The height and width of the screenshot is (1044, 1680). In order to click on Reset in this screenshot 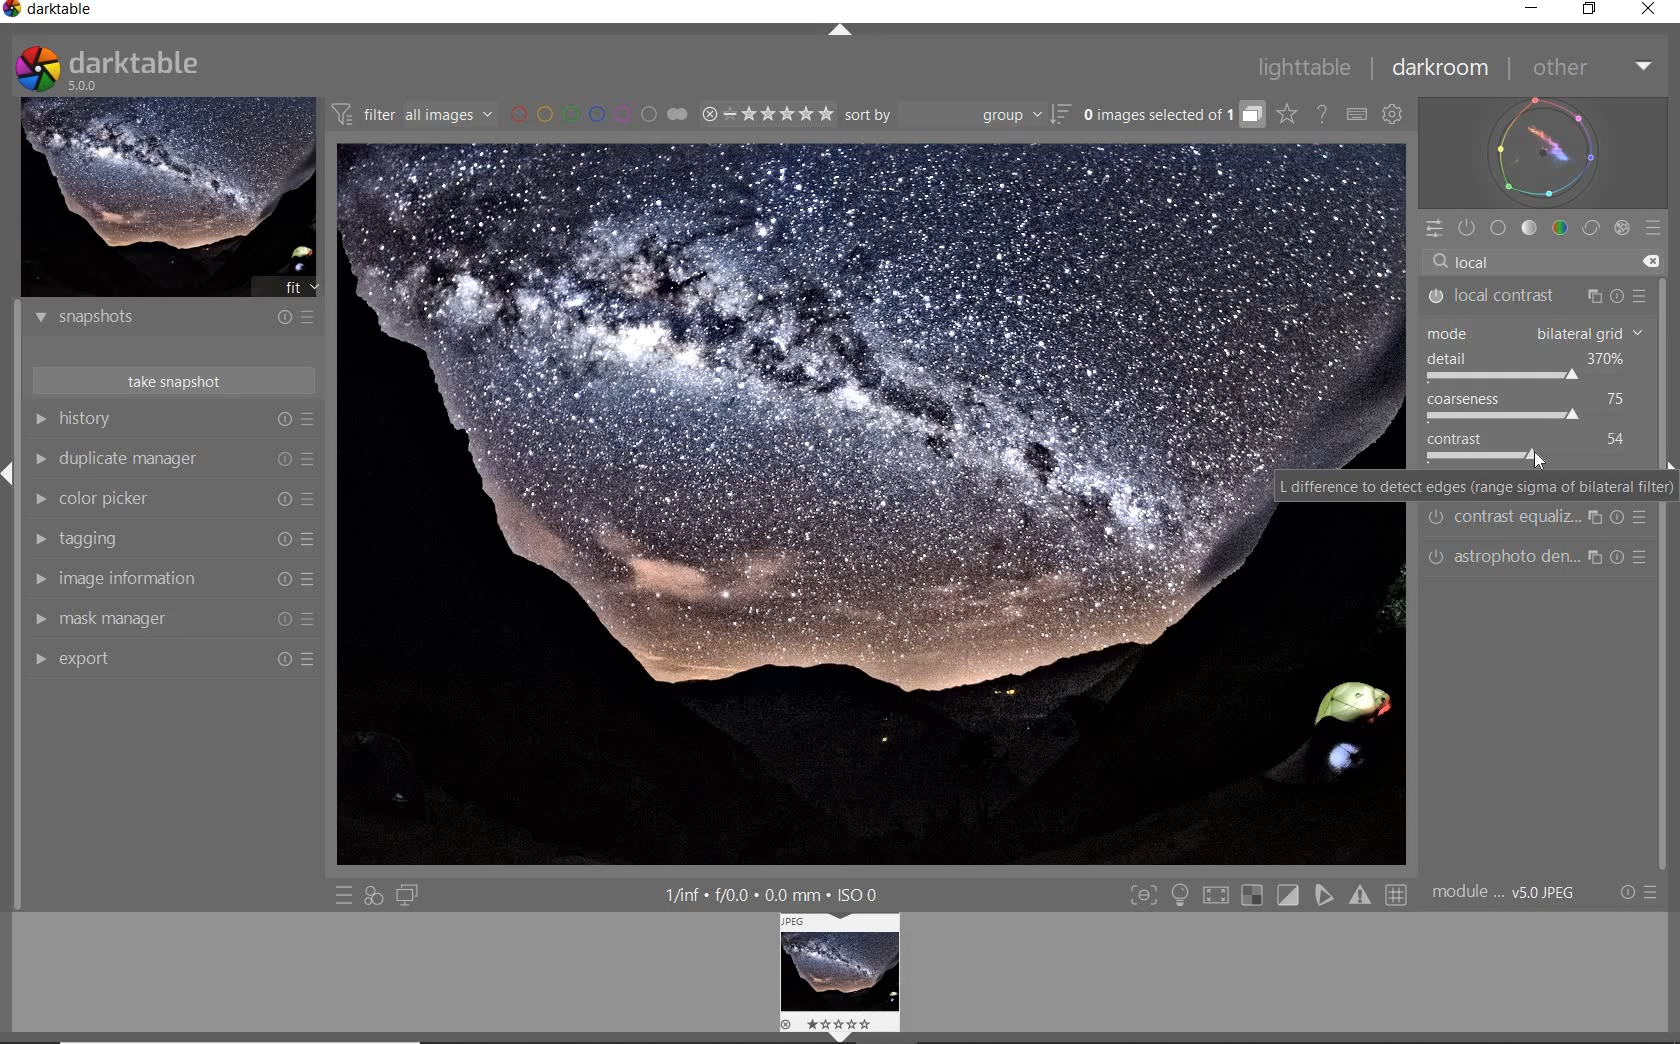, I will do `click(282, 620)`.